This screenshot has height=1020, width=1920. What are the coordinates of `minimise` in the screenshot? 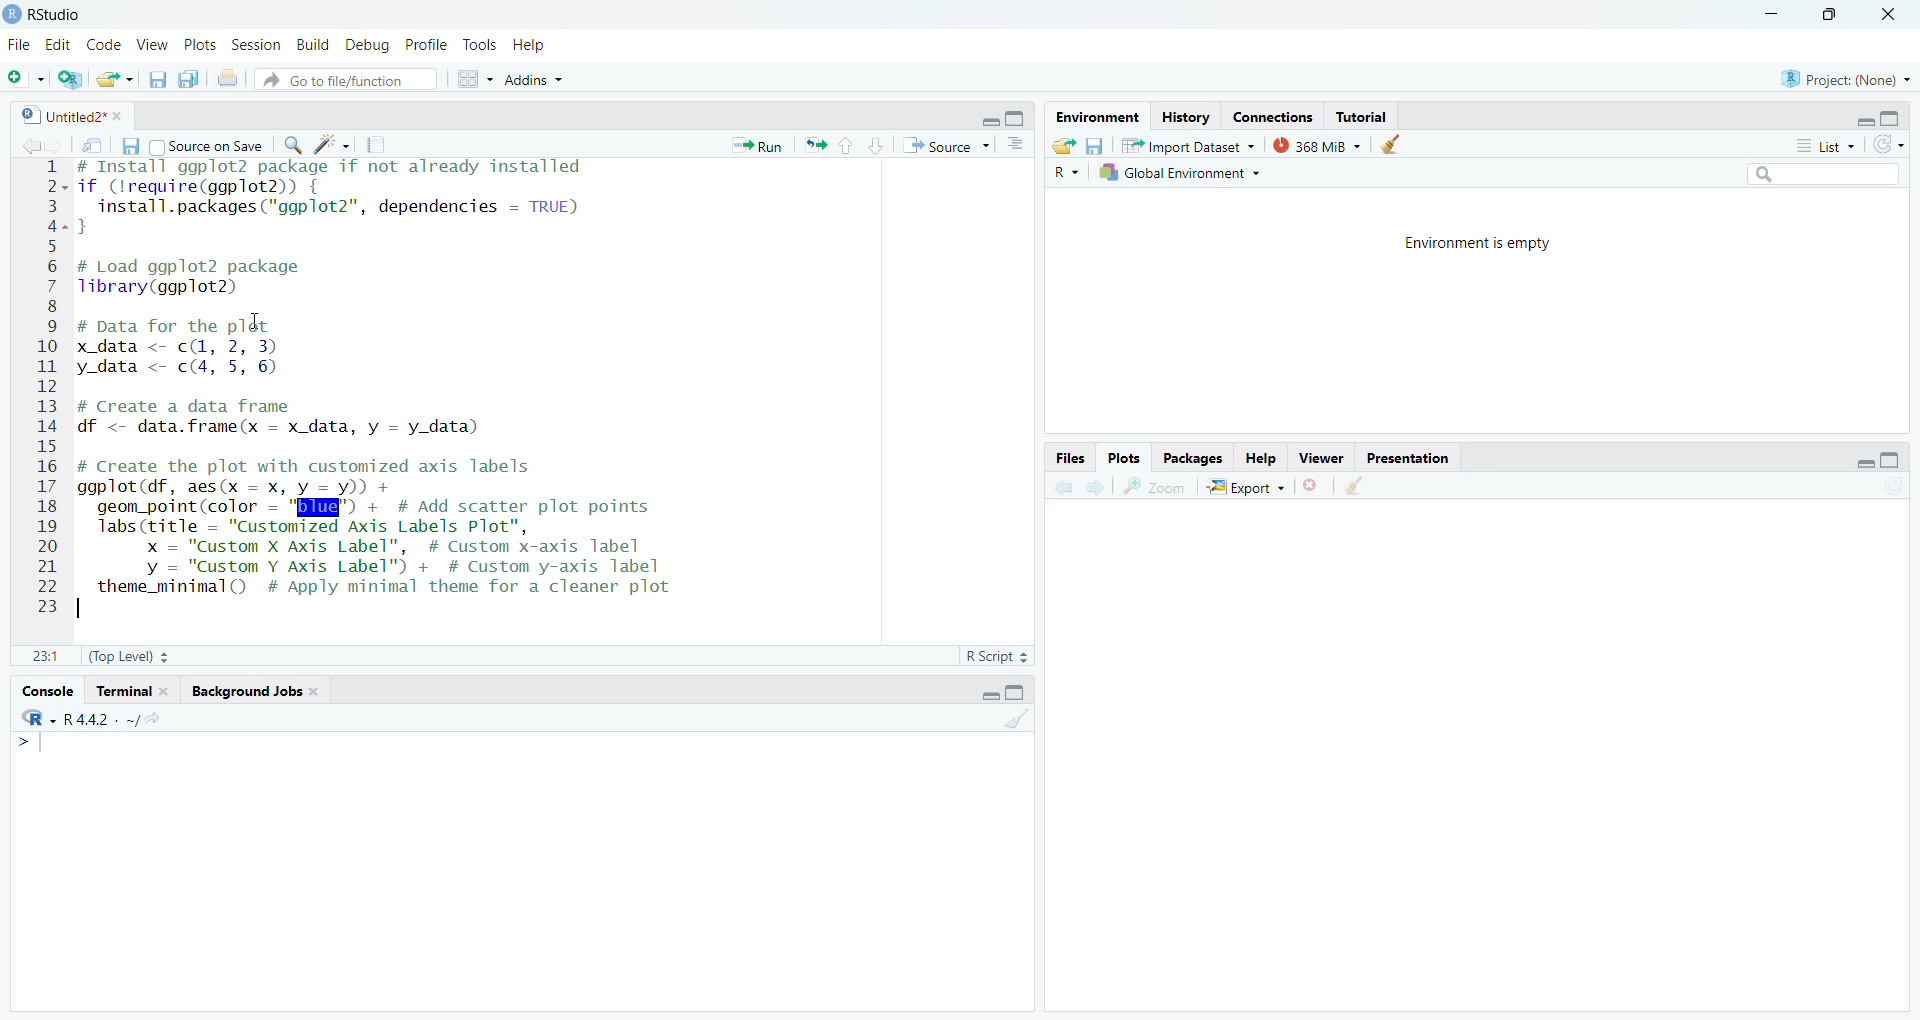 It's located at (984, 692).